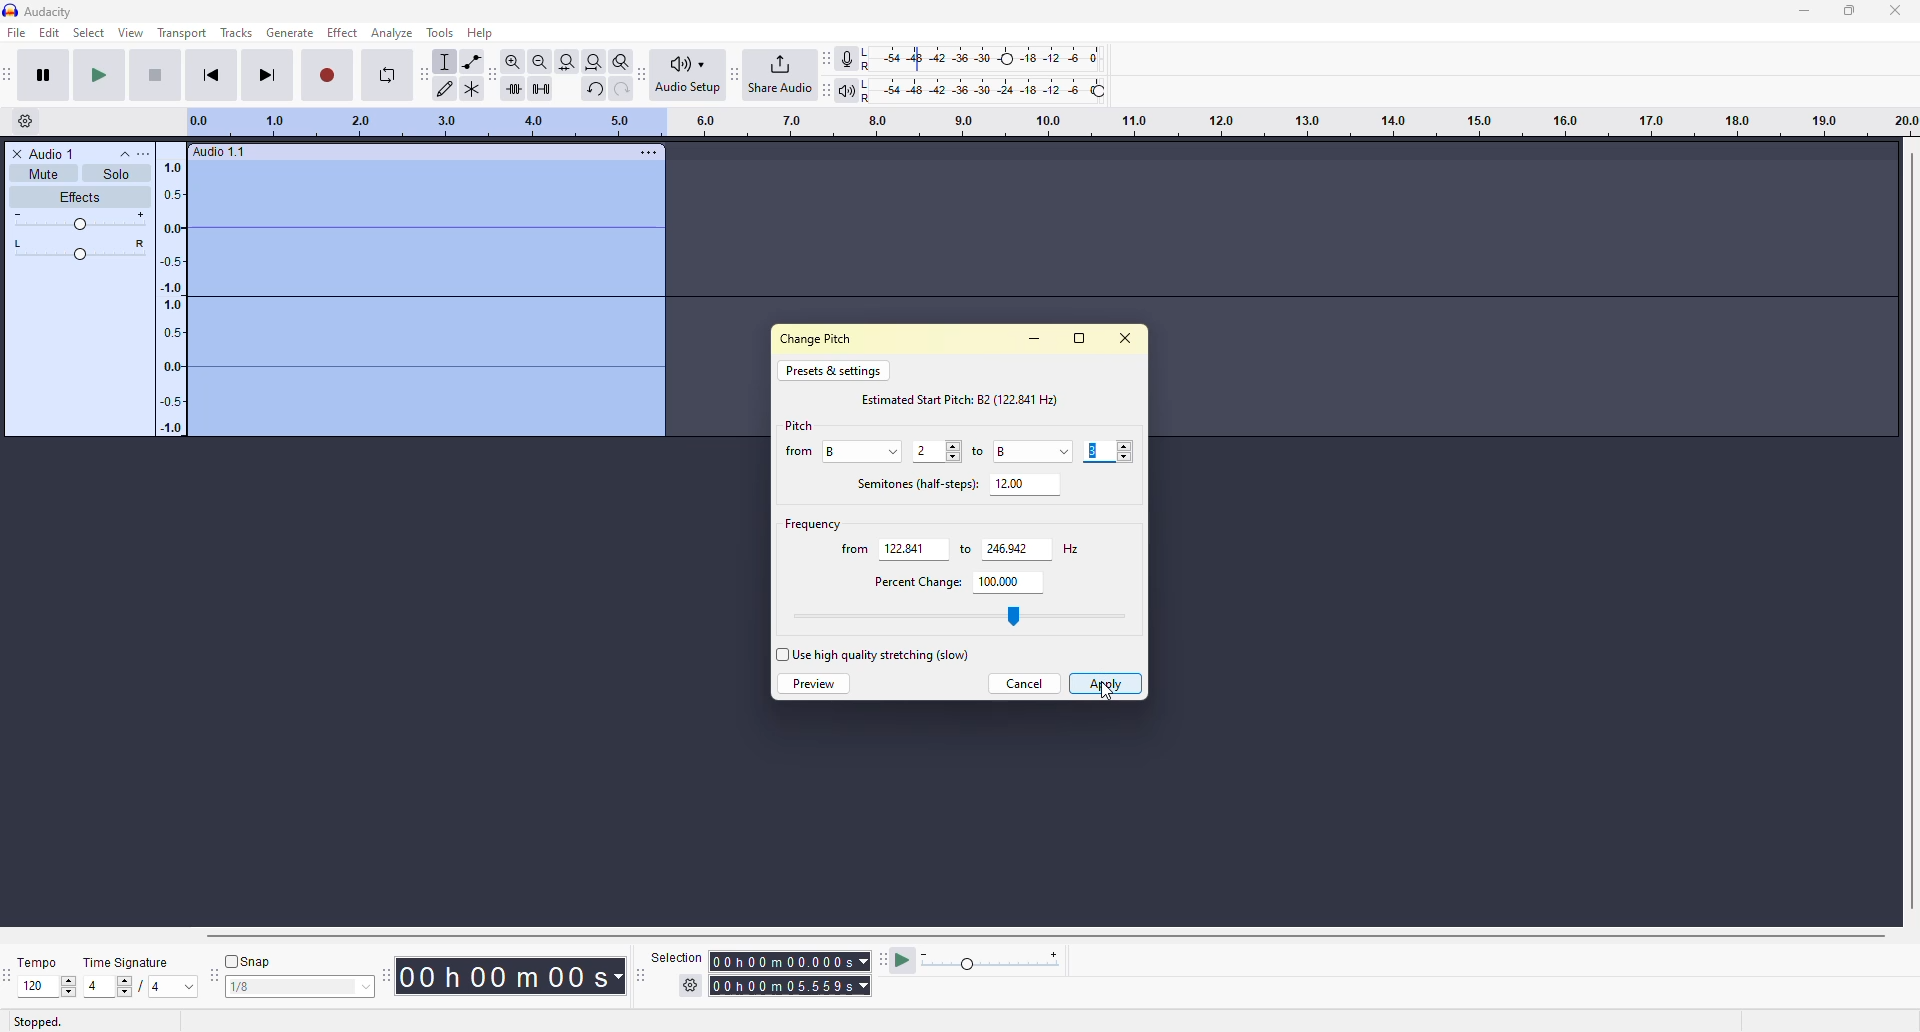  What do you see at coordinates (832, 370) in the screenshot?
I see `presets &settings` at bounding box center [832, 370].